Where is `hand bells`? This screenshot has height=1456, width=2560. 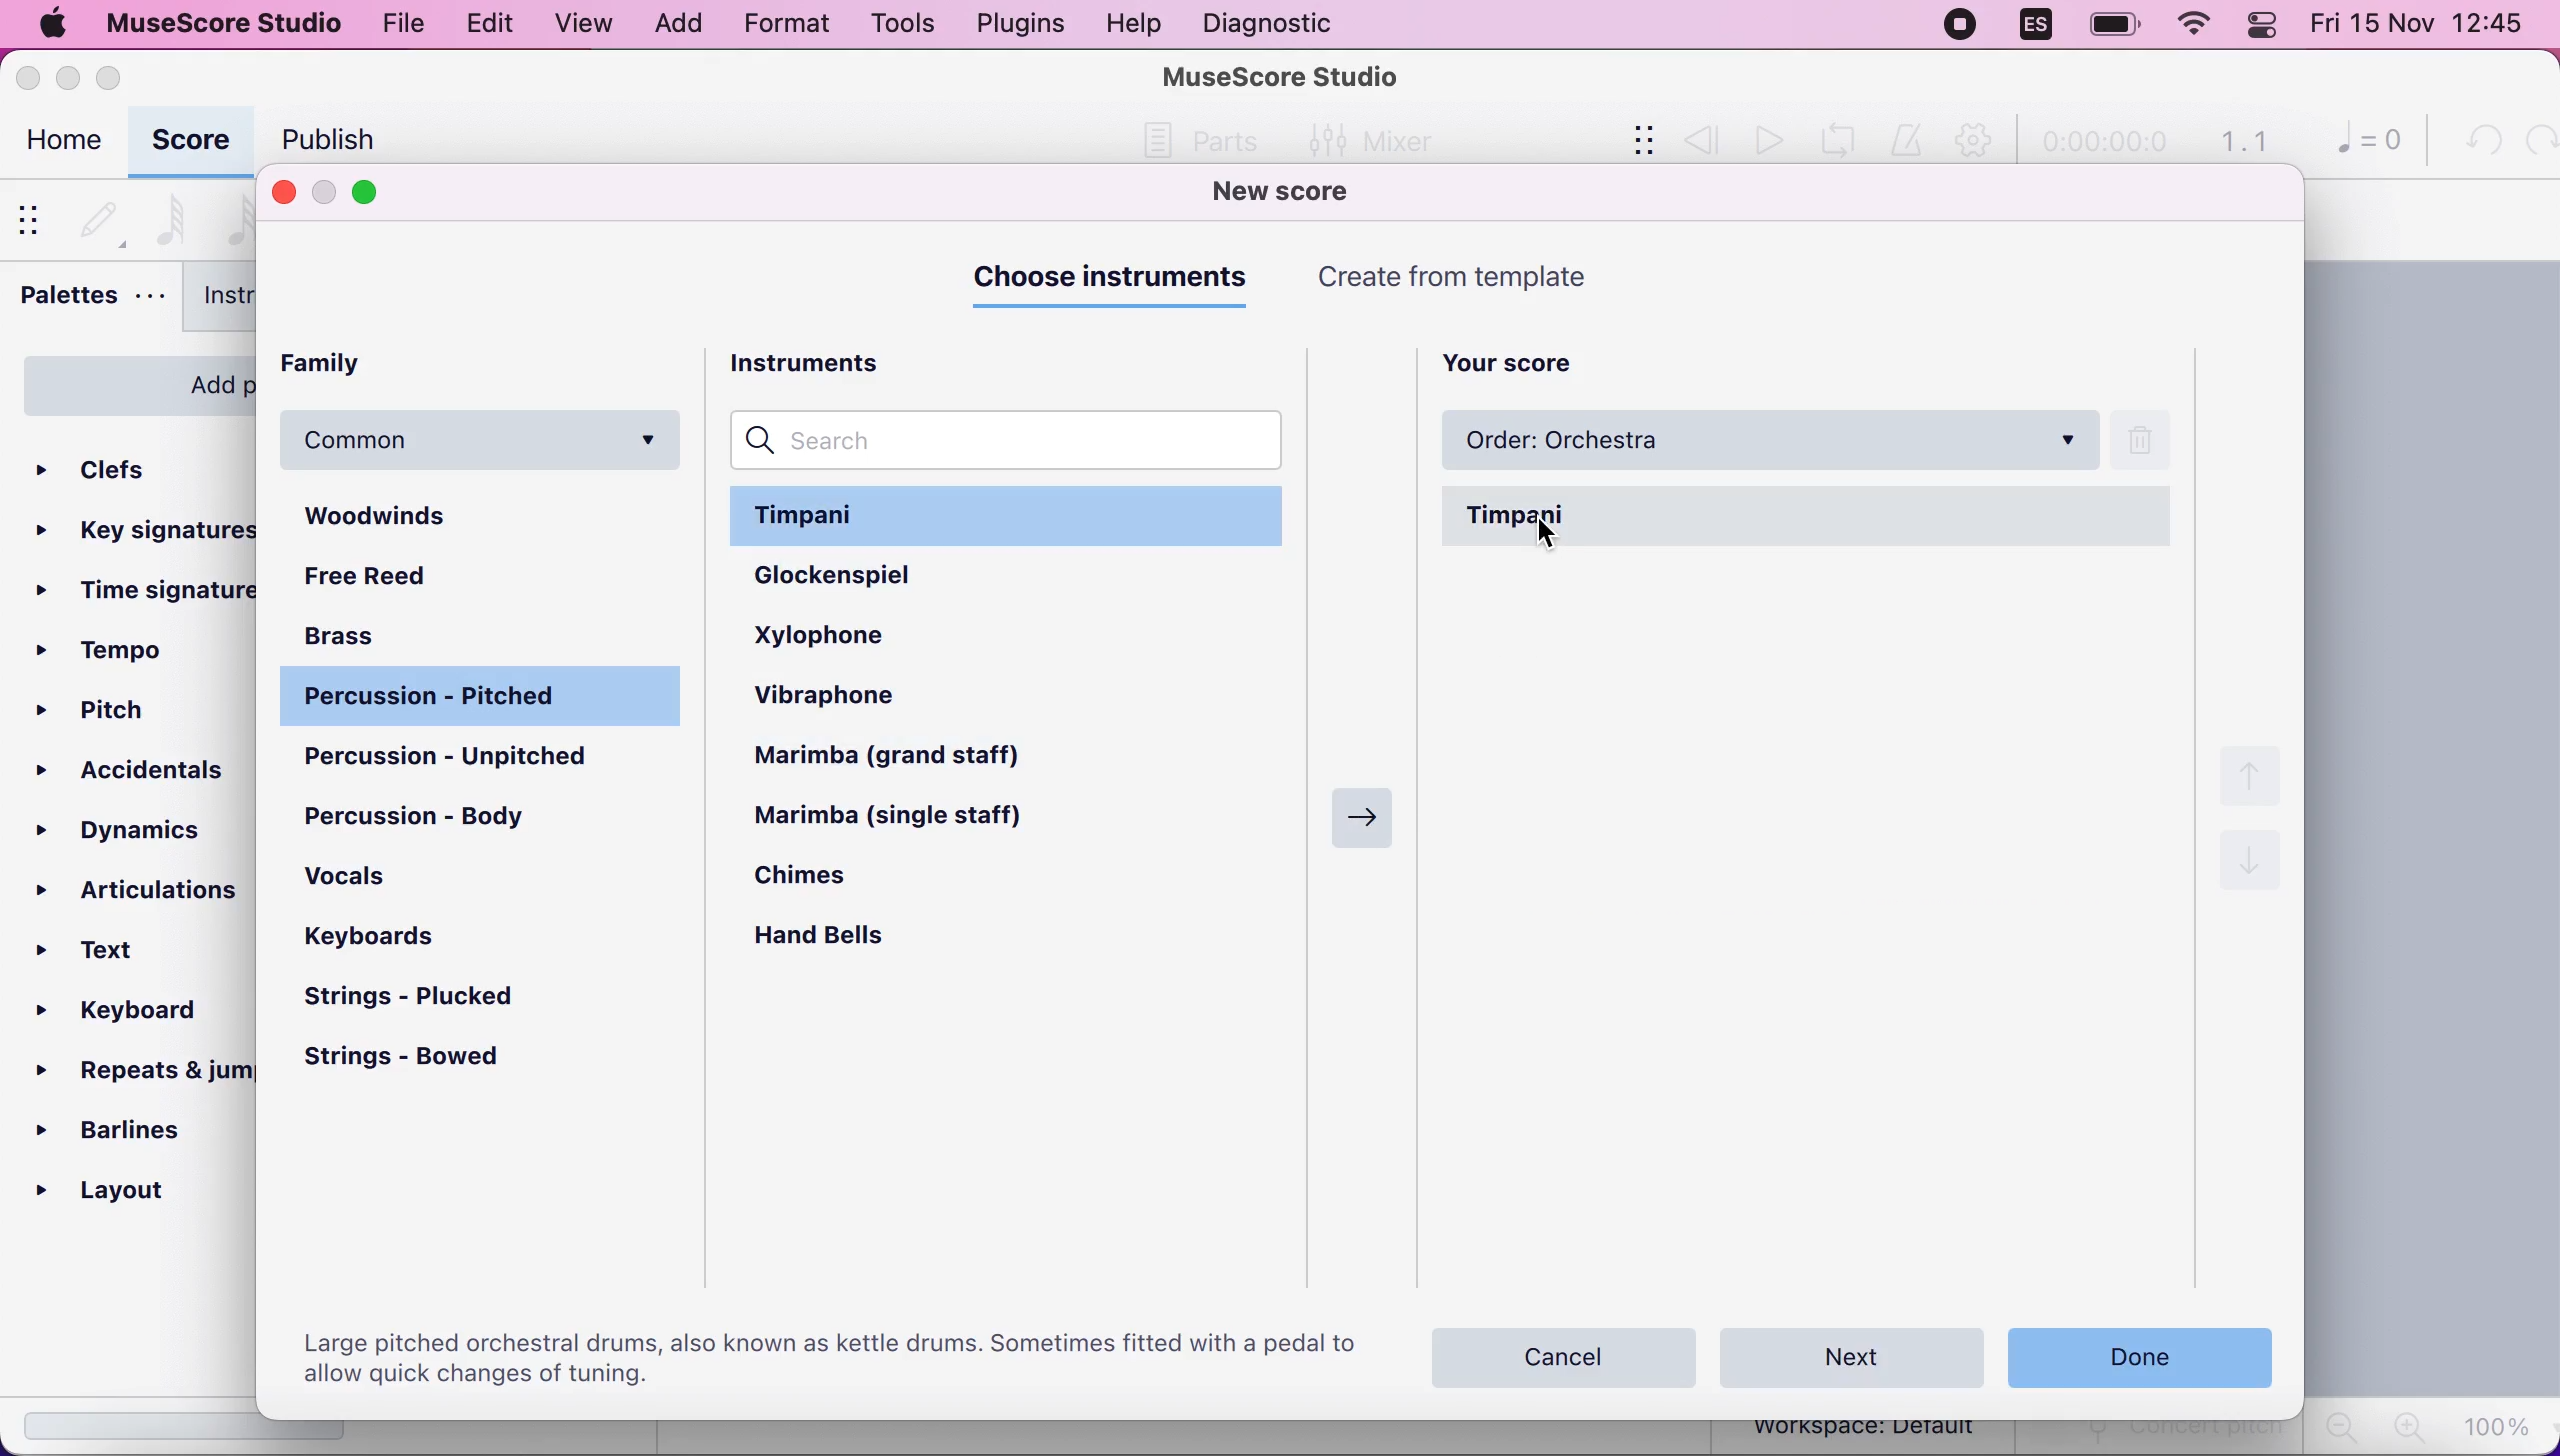 hand bells is located at coordinates (840, 939).